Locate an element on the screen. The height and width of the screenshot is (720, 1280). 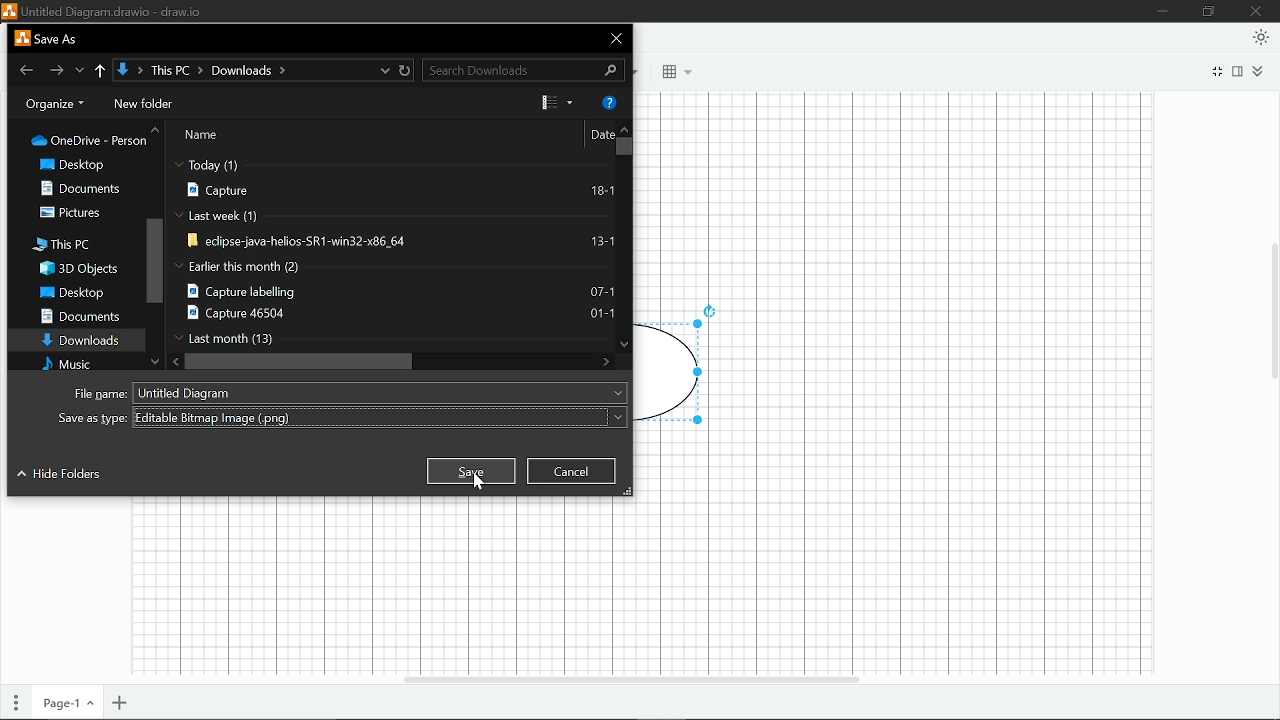
restore down is located at coordinates (1210, 12).